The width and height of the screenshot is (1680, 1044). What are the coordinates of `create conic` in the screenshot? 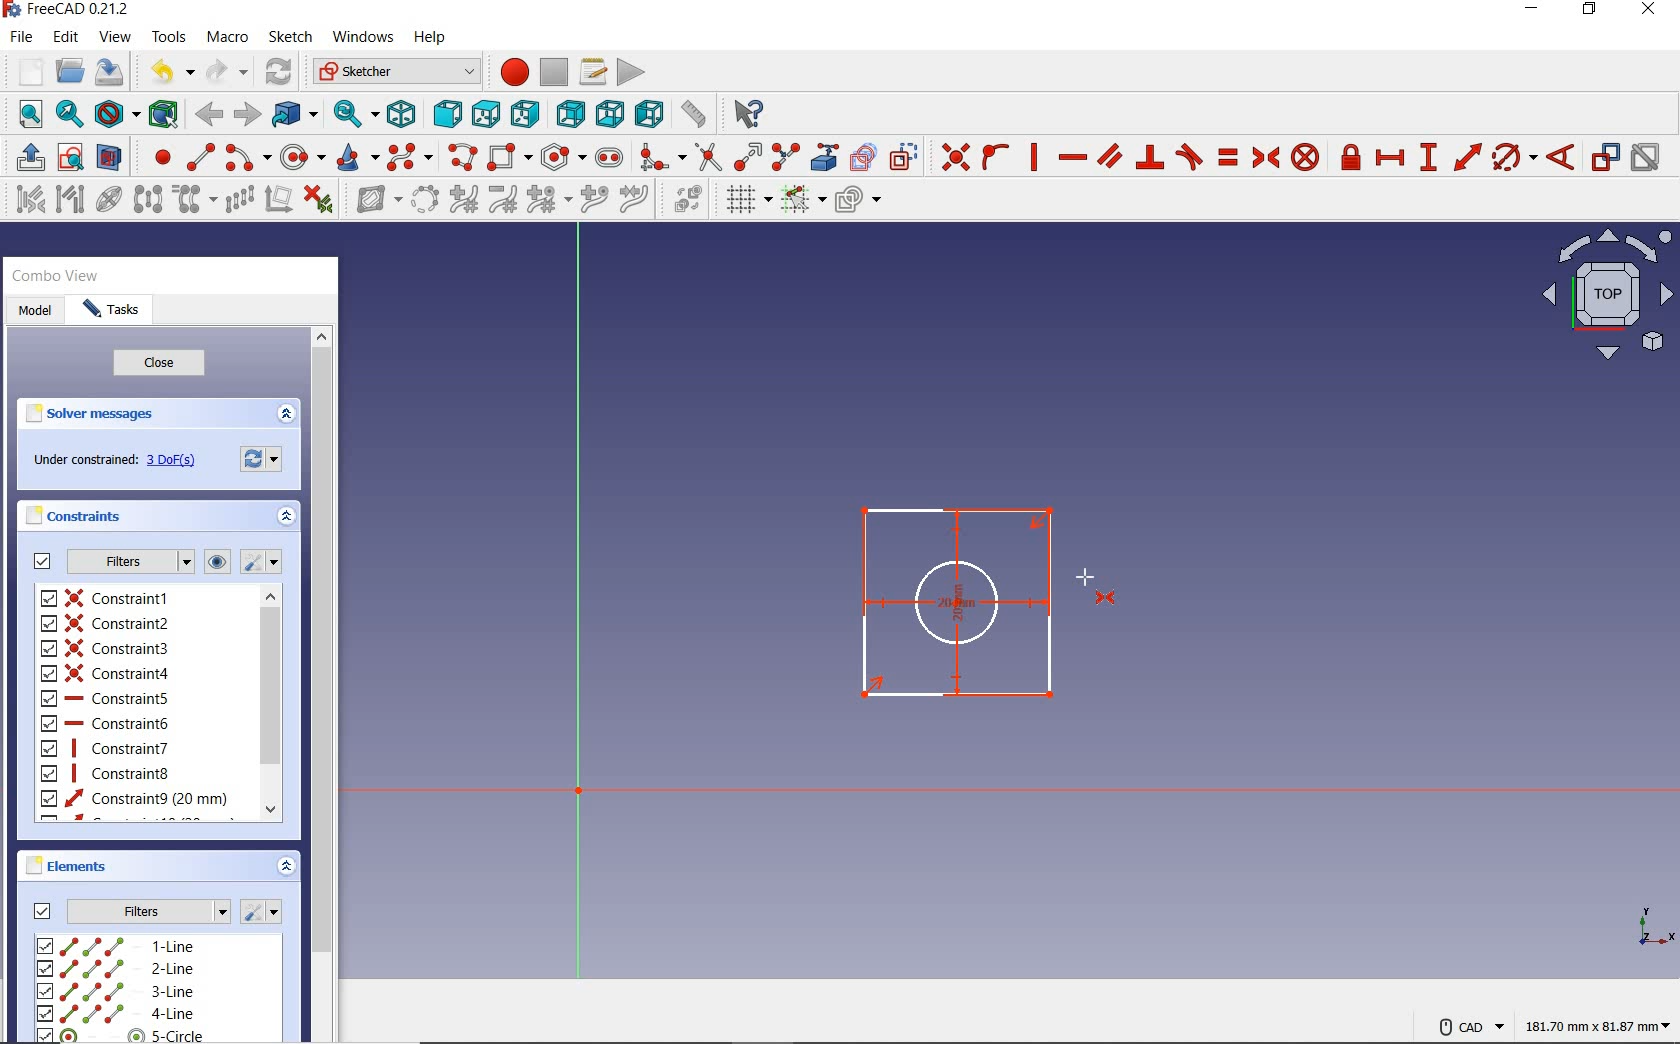 It's located at (358, 158).